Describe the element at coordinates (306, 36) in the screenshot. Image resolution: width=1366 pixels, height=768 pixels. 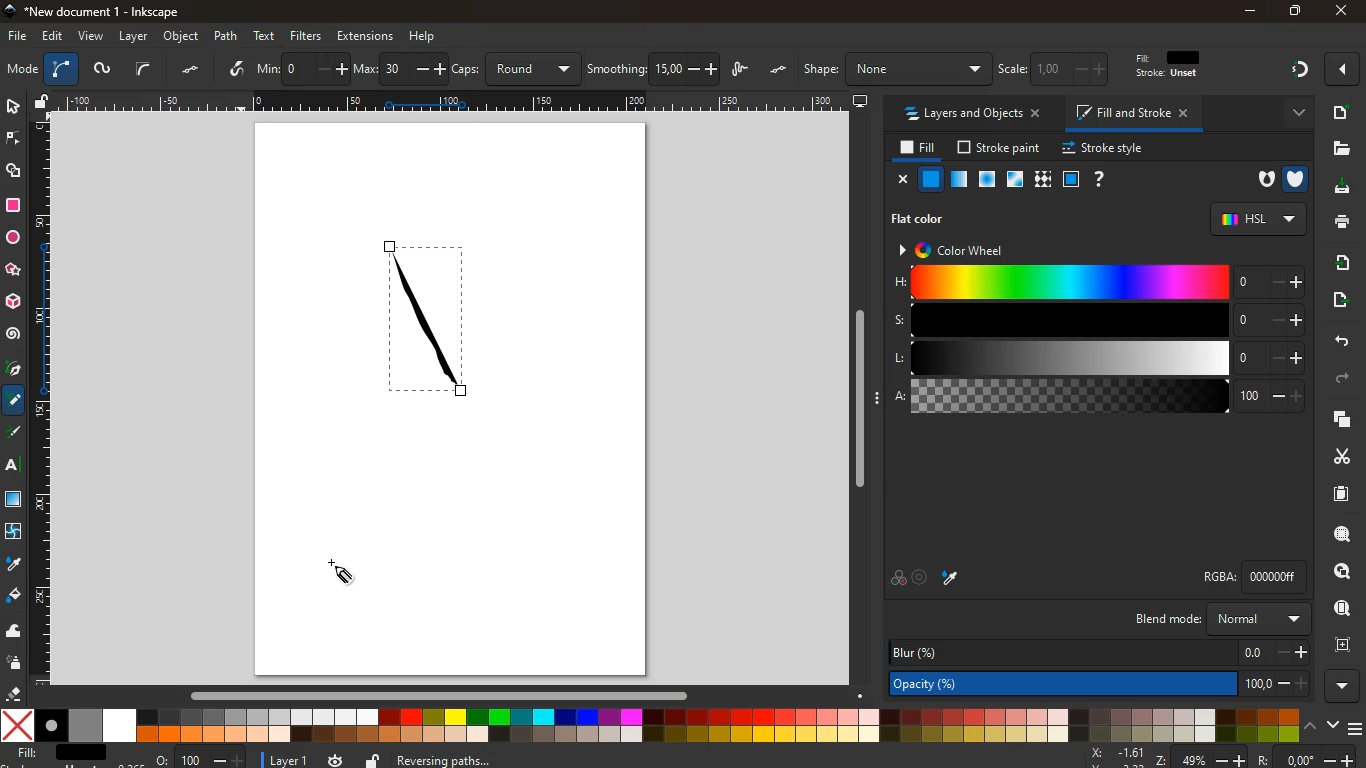
I see `filters` at that location.